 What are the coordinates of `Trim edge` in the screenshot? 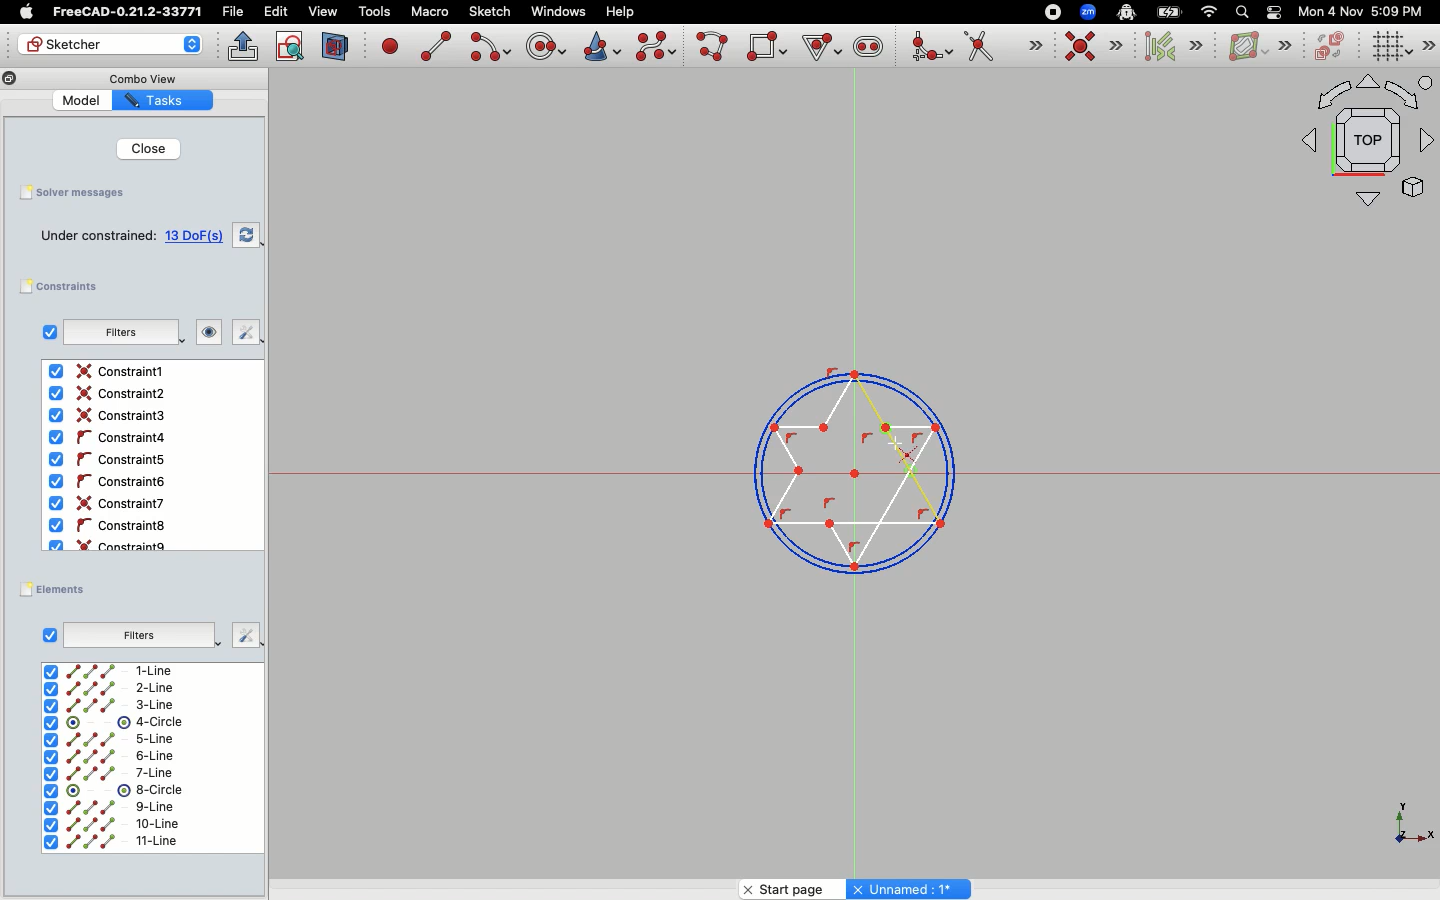 It's located at (1003, 48).